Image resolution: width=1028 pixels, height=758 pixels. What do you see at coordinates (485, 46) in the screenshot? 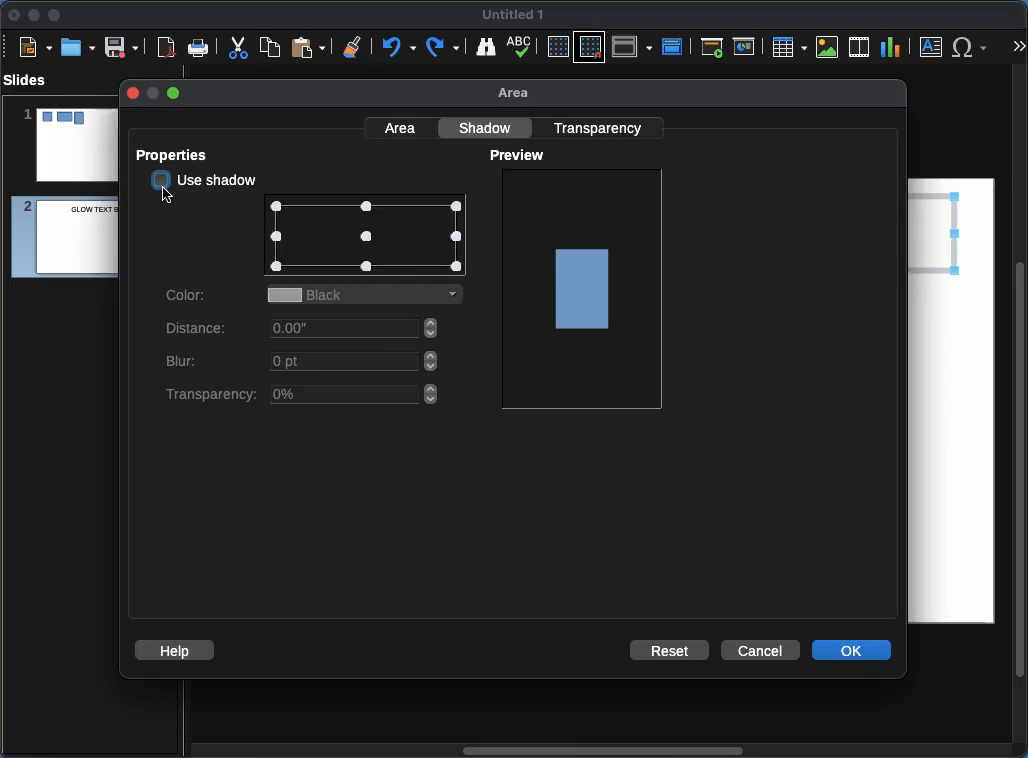
I see `Find` at bounding box center [485, 46].